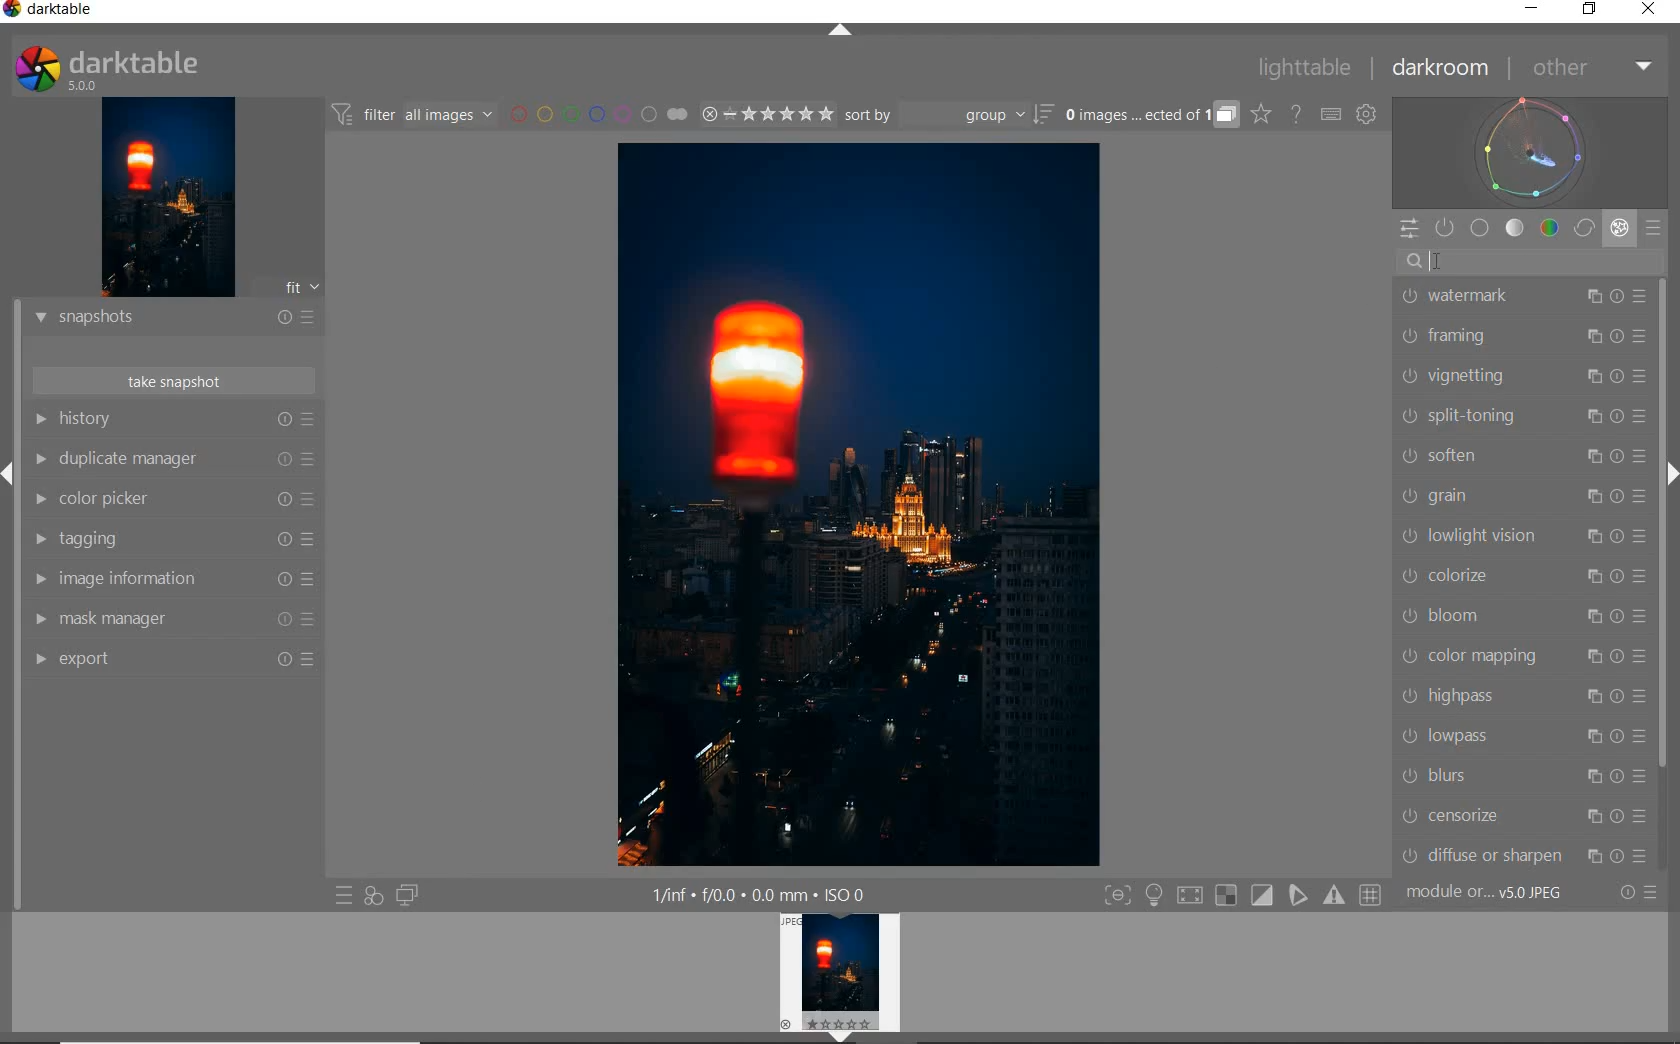  What do you see at coordinates (1584, 496) in the screenshot?
I see `Multiple instance` at bounding box center [1584, 496].